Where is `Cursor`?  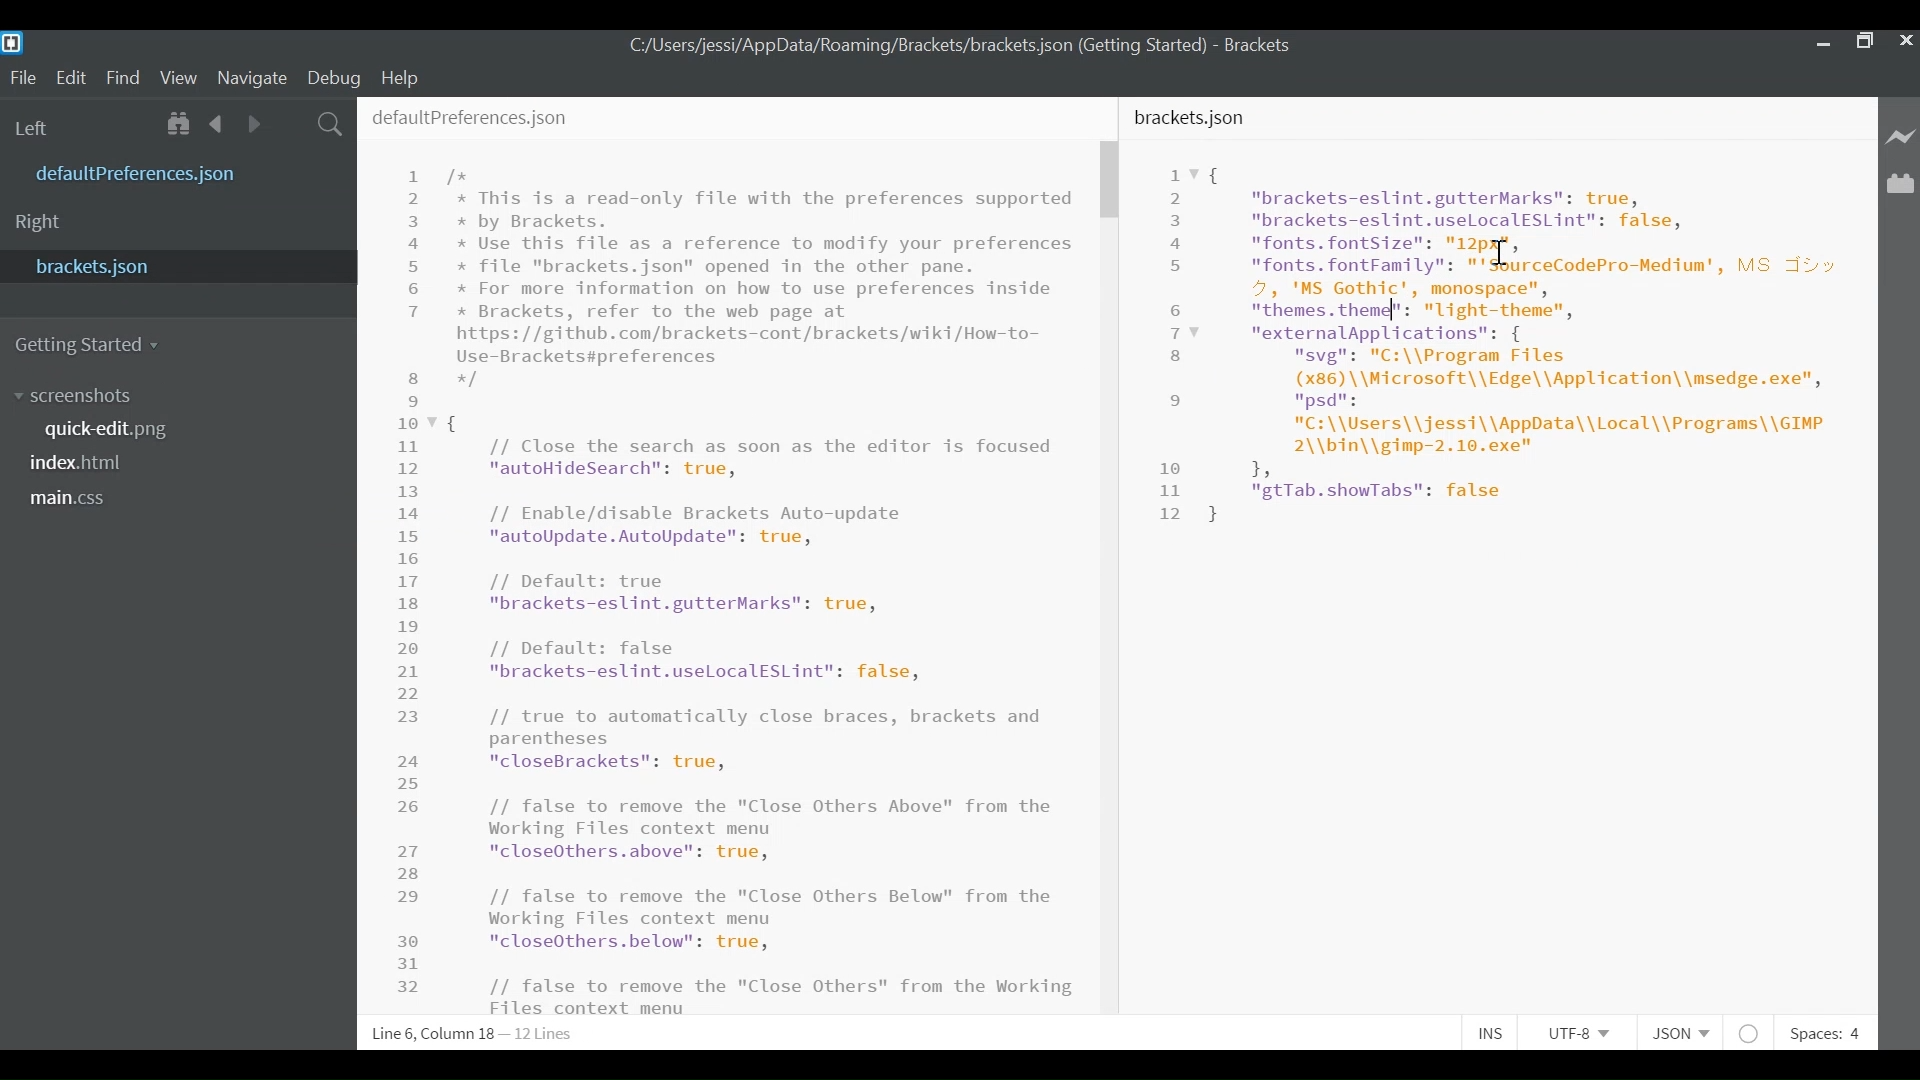
Cursor is located at coordinates (1504, 246).